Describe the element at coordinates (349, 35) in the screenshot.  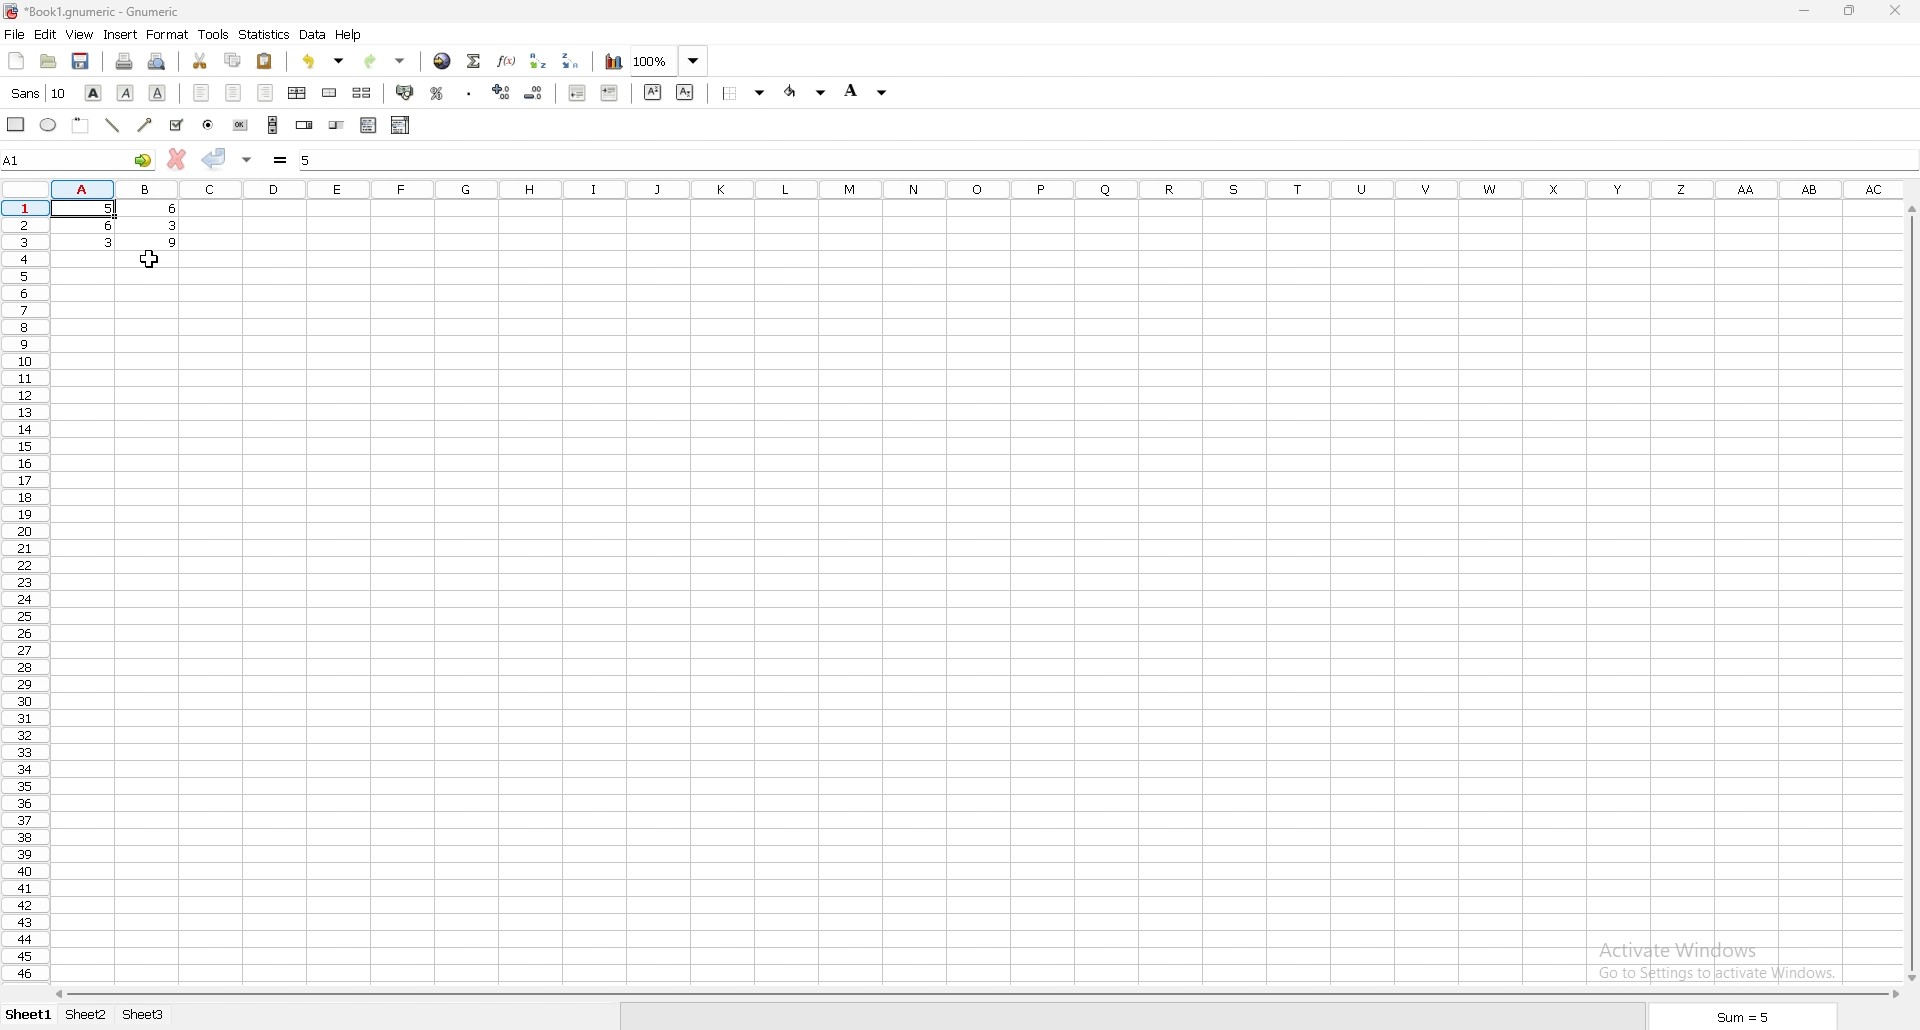
I see `help` at that location.